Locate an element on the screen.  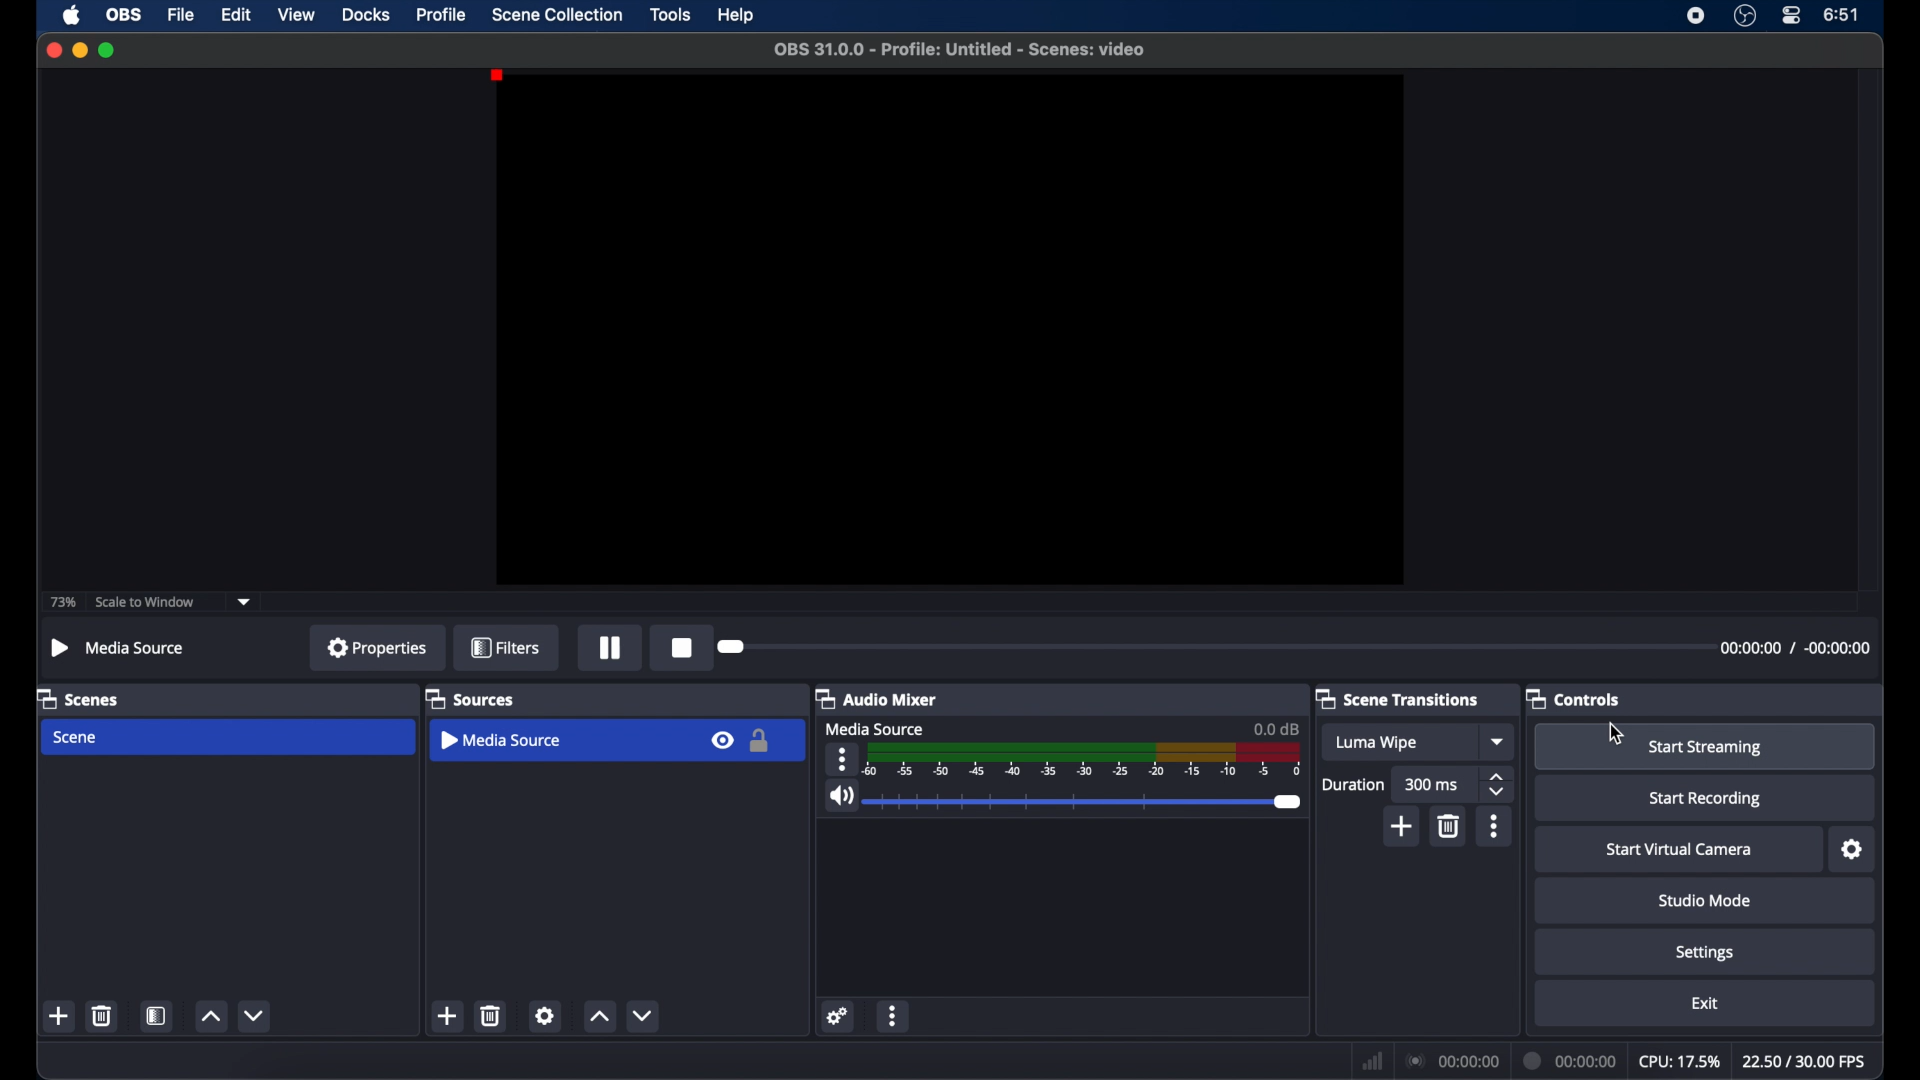
time is located at coordinates (1842, 13).